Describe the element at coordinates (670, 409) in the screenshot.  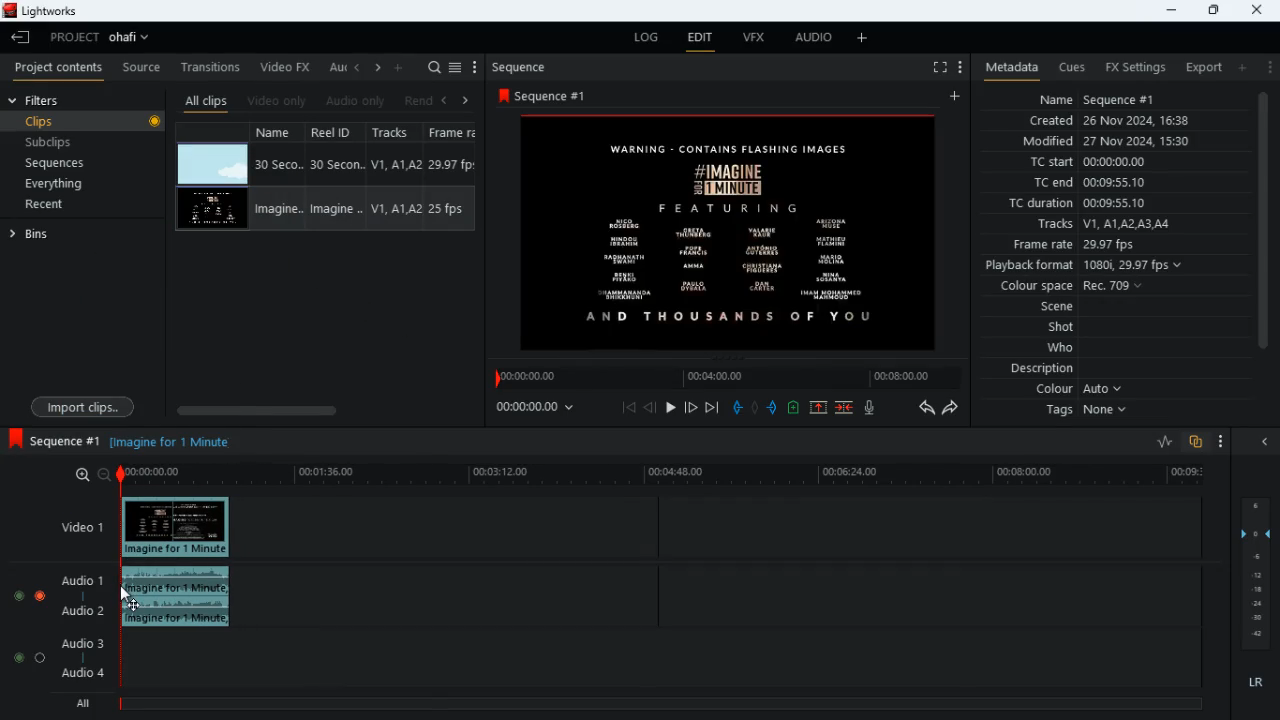
I see `play` at that location.